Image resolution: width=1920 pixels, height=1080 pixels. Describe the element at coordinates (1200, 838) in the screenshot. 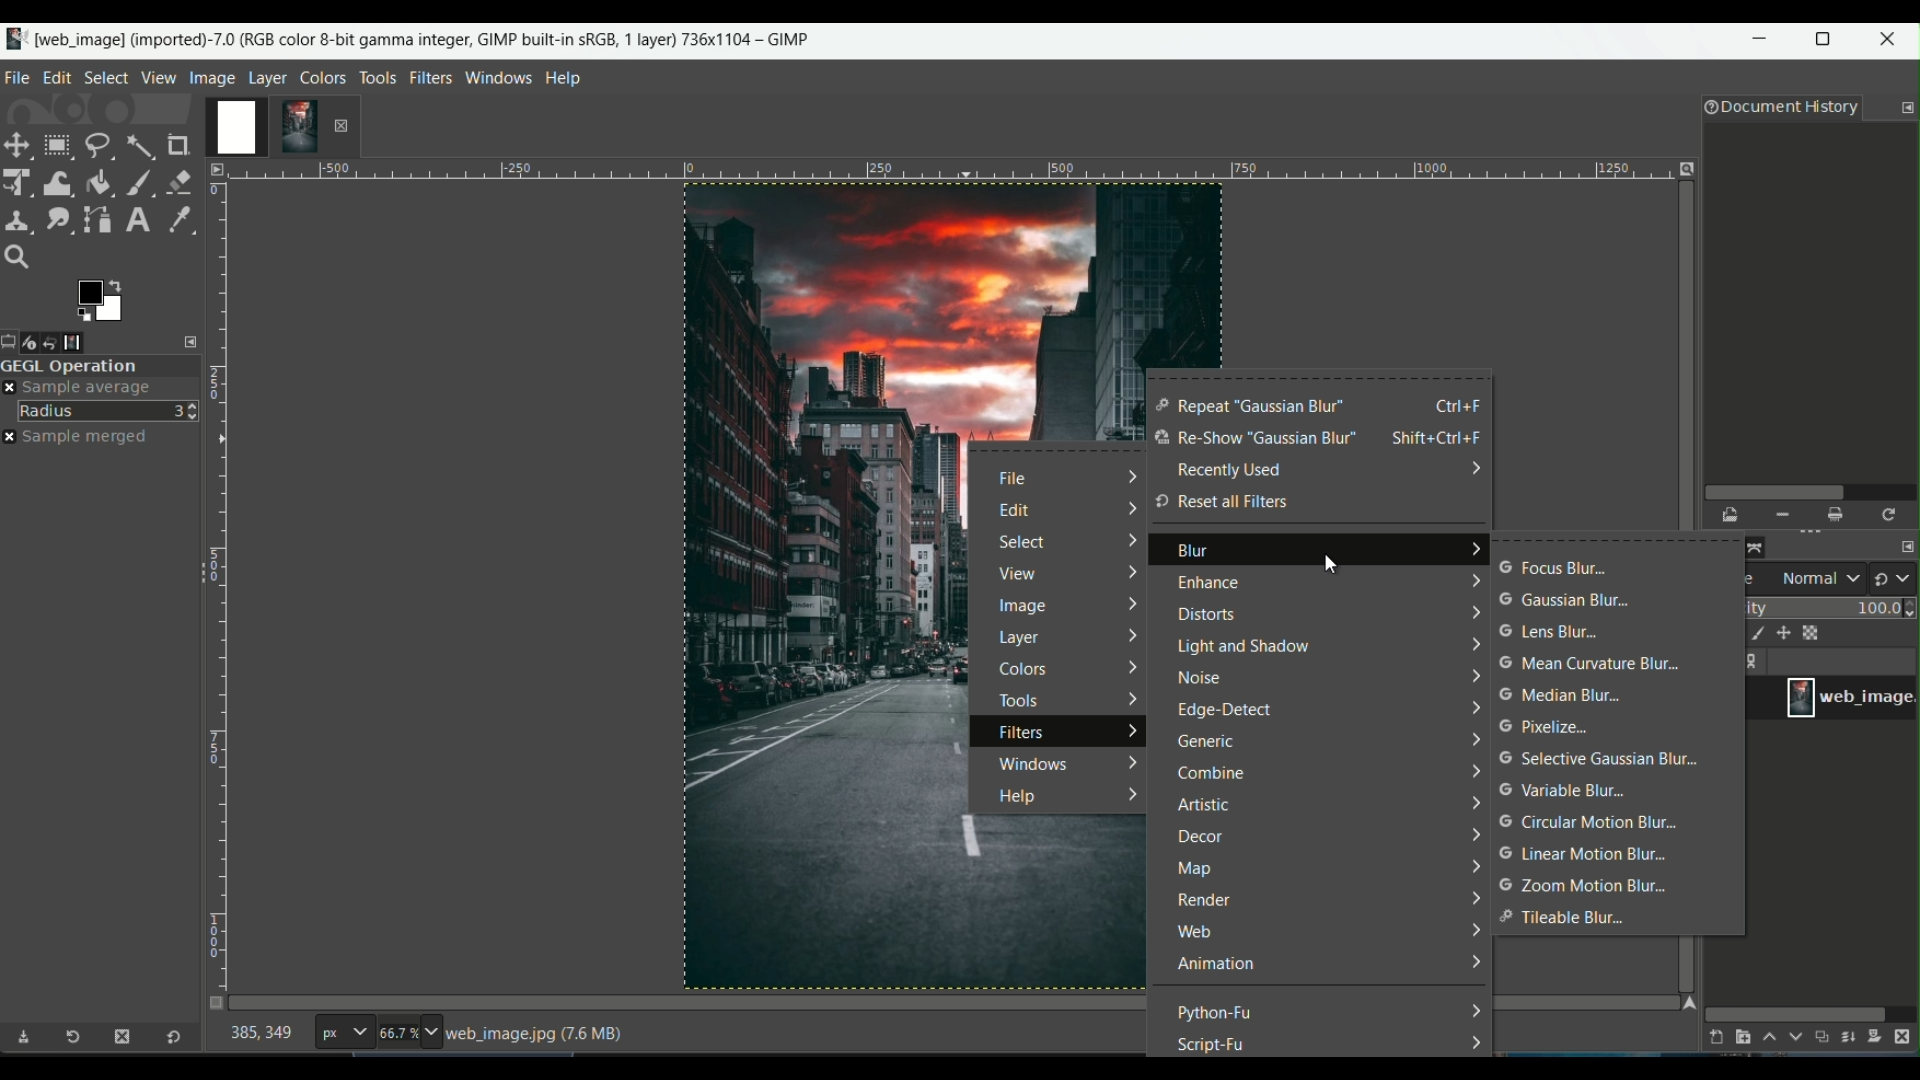

I see `decor` at that location.